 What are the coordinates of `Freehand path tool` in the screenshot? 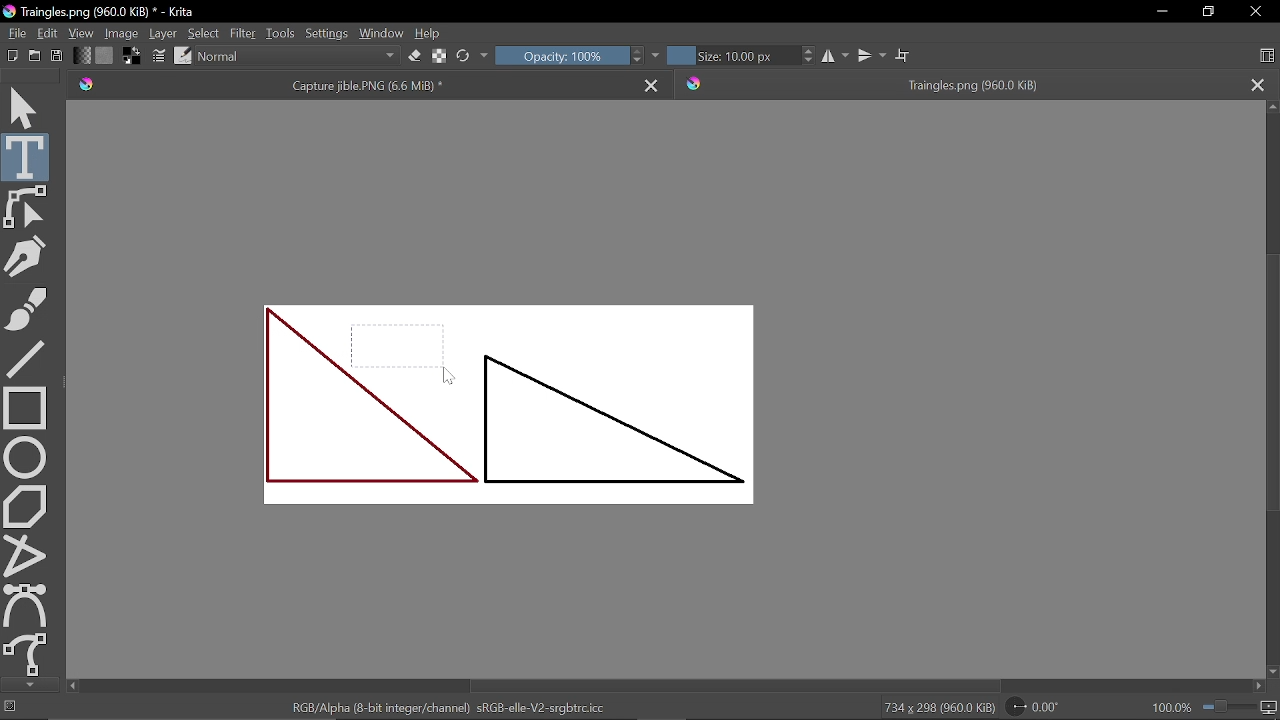 It's located at (27, 655).